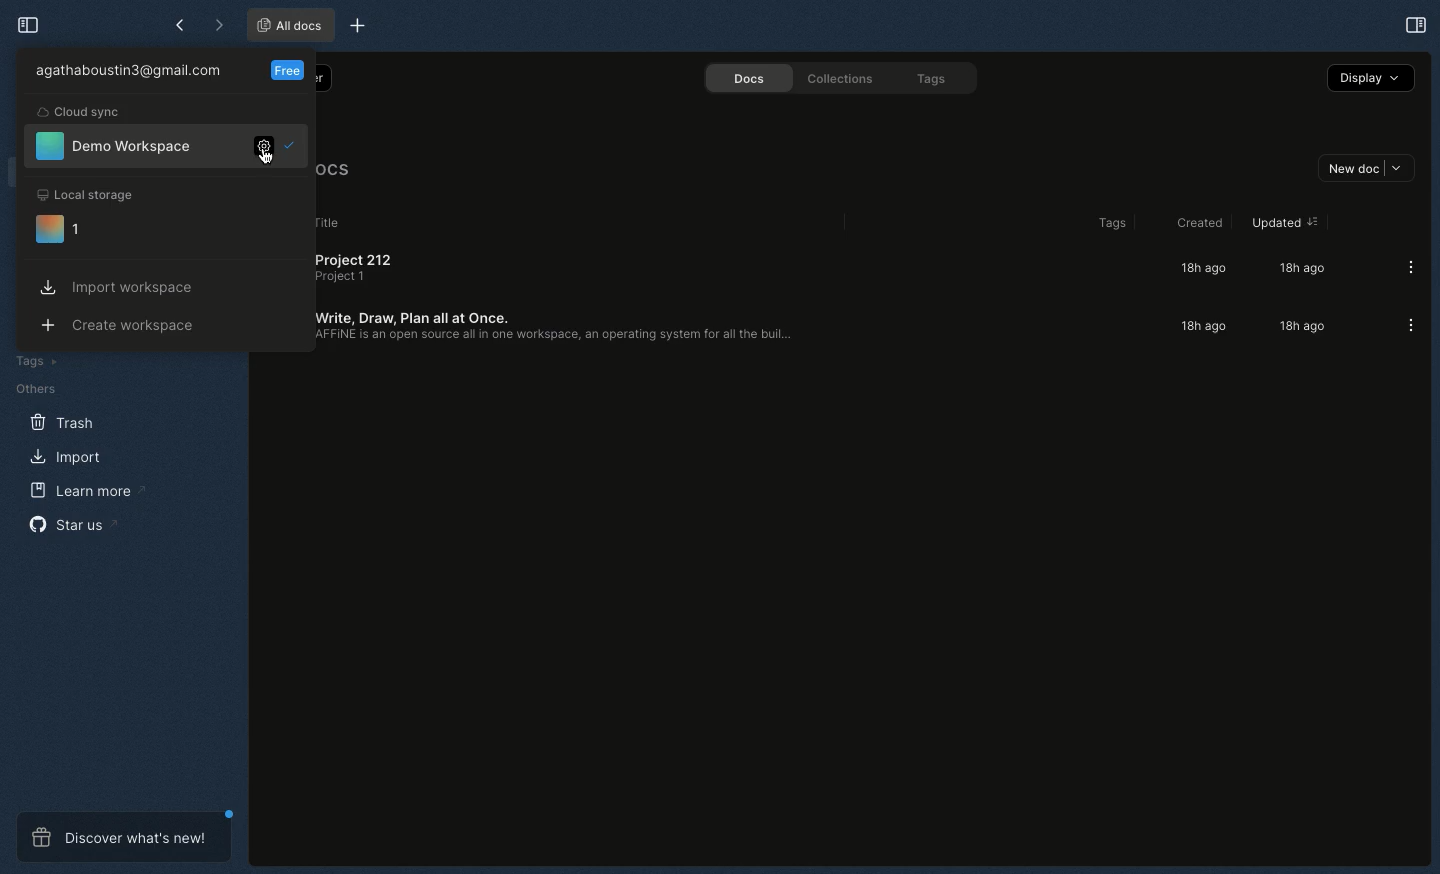 The width and height of the screenshot is (1440, 874). Describe the element at coordinates (62, 423) in the screenshot. I see `Trash` at that location.